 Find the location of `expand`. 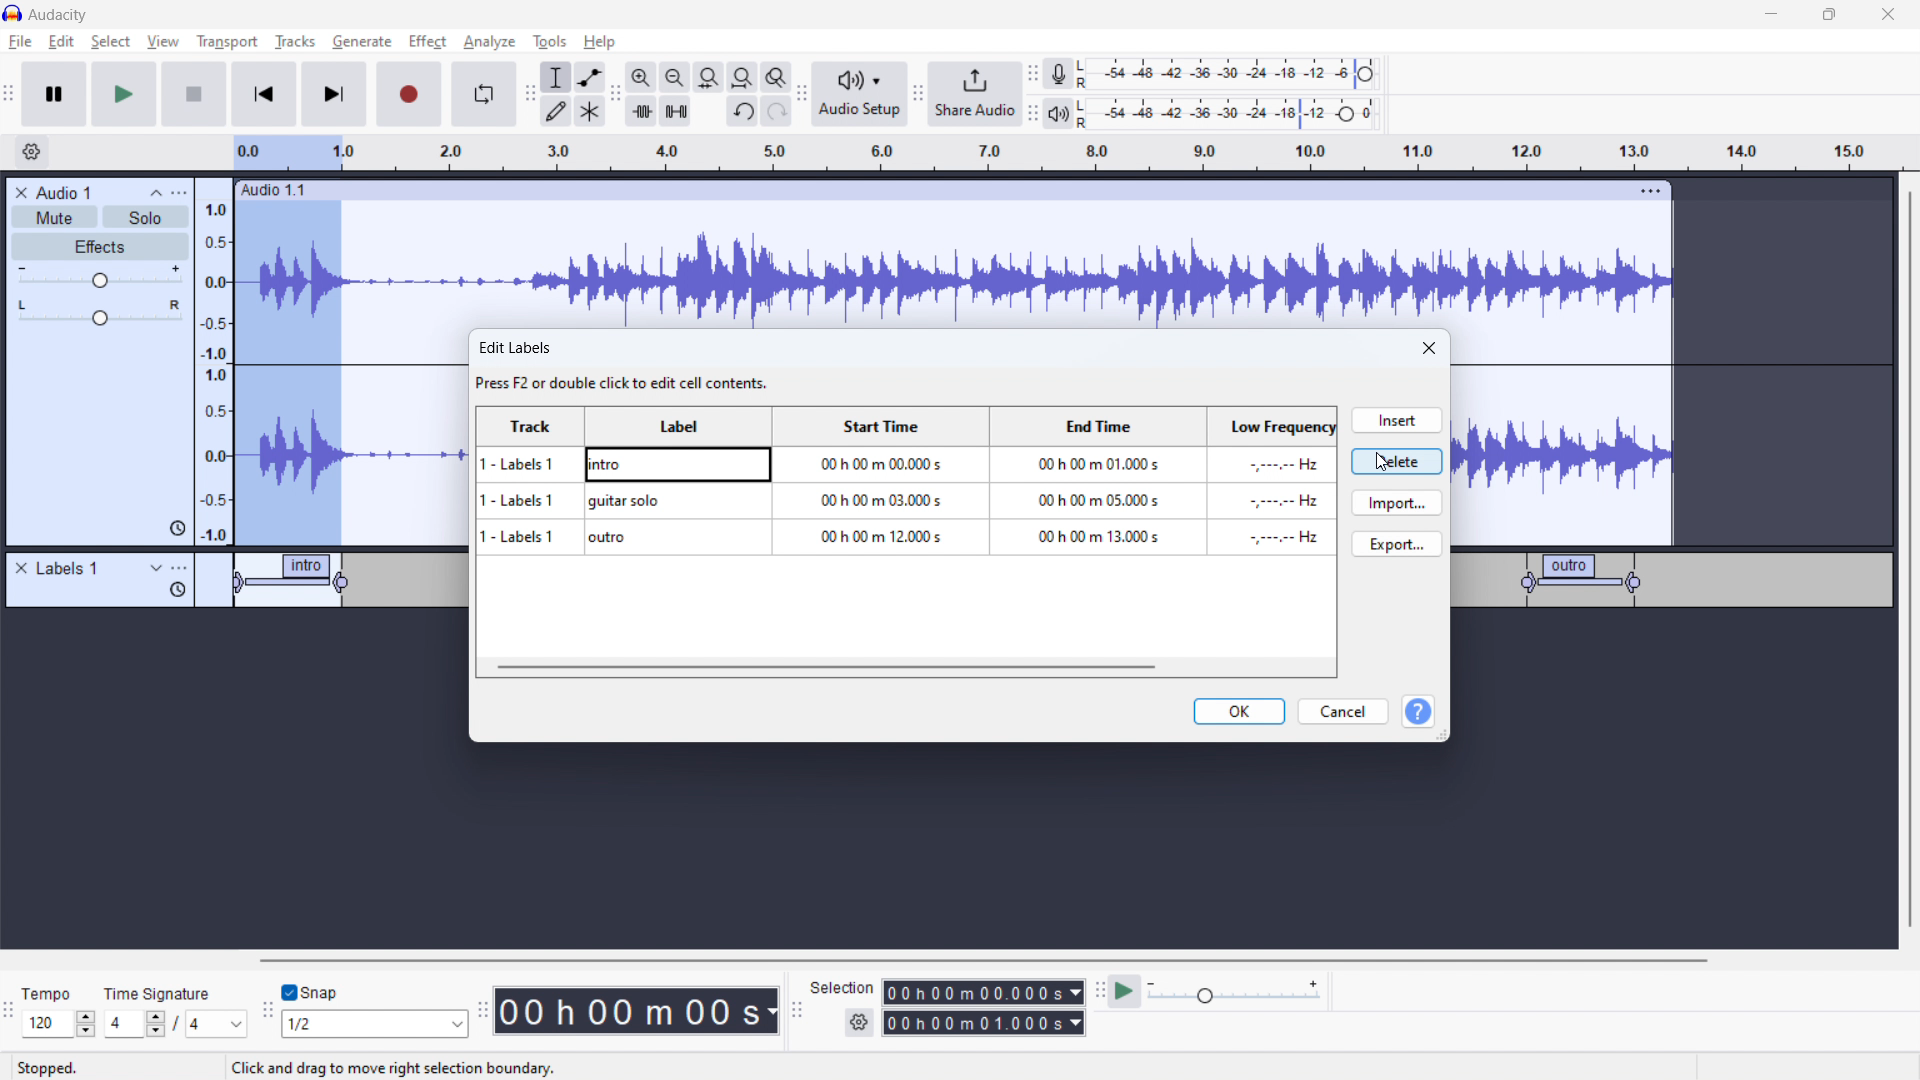

expand is located at coordinates (156, 568).